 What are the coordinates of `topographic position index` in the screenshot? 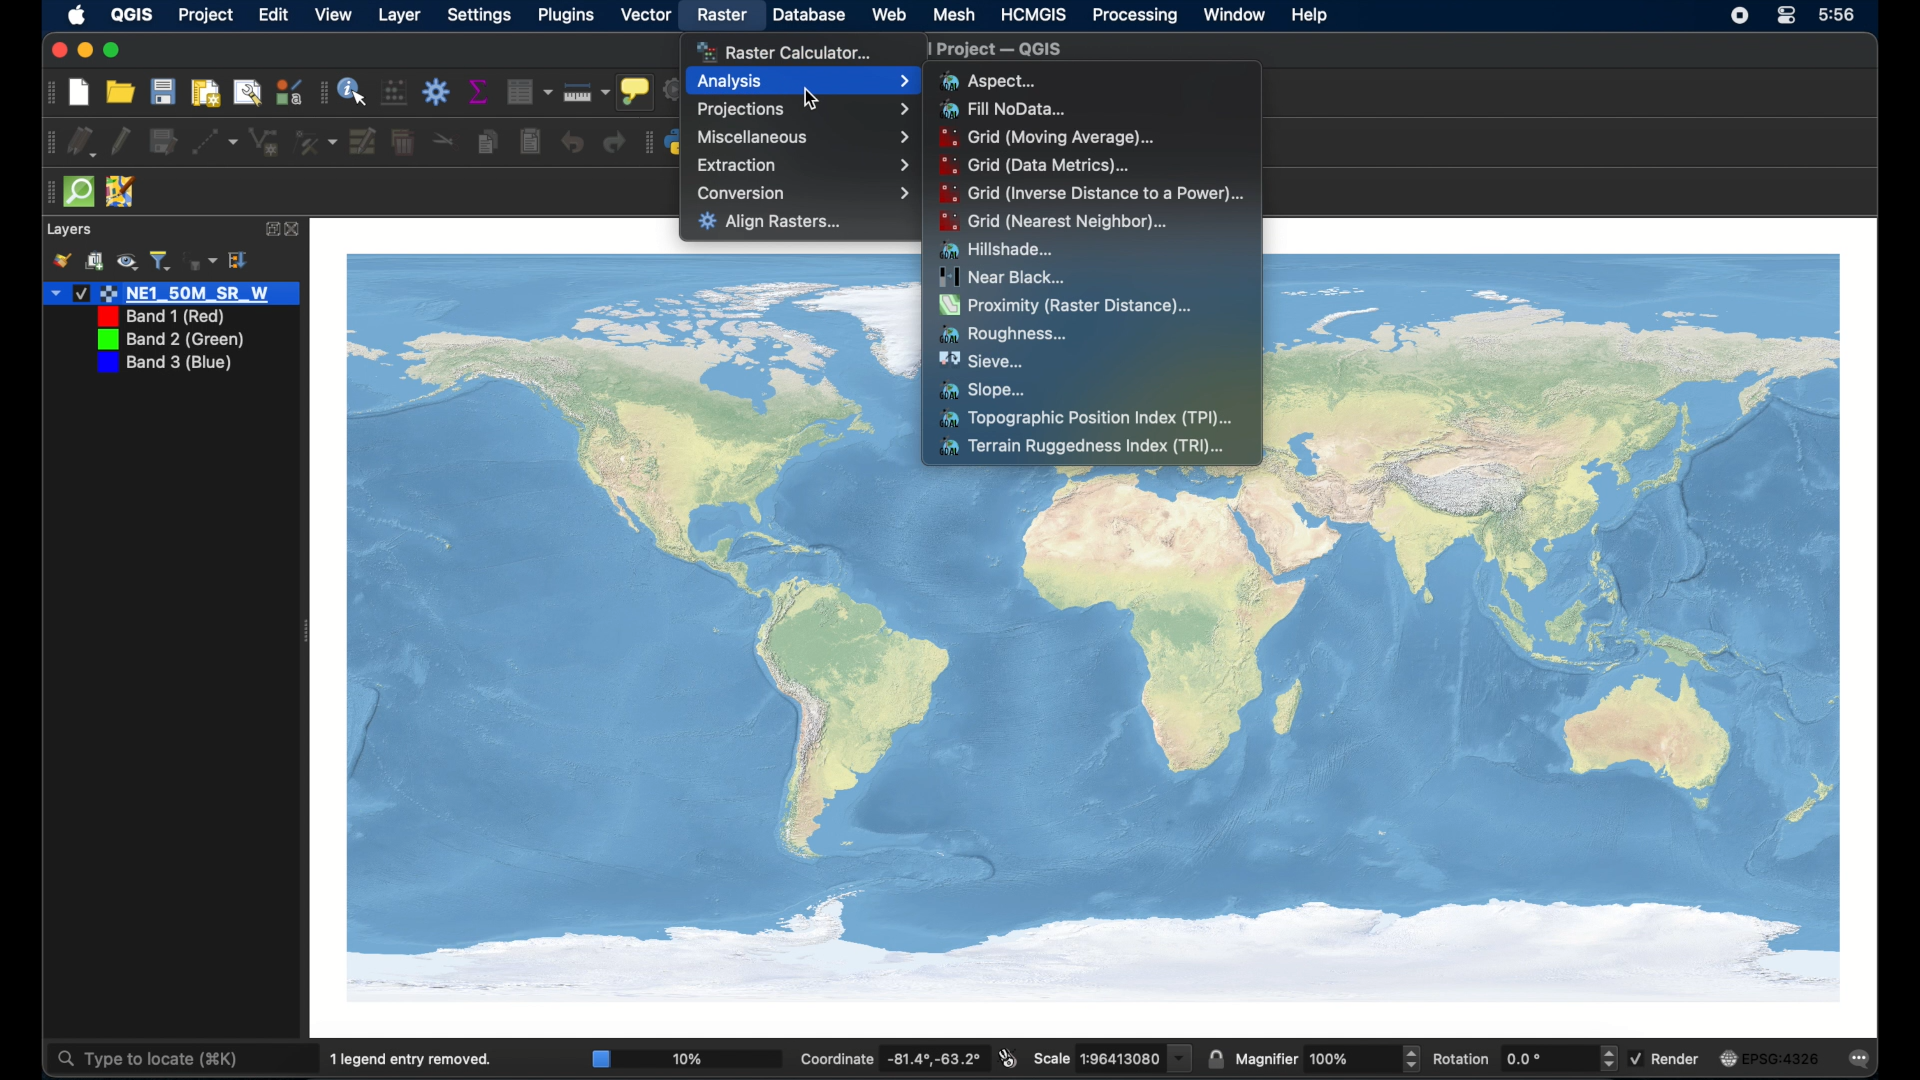 It's located at (1085, 420).